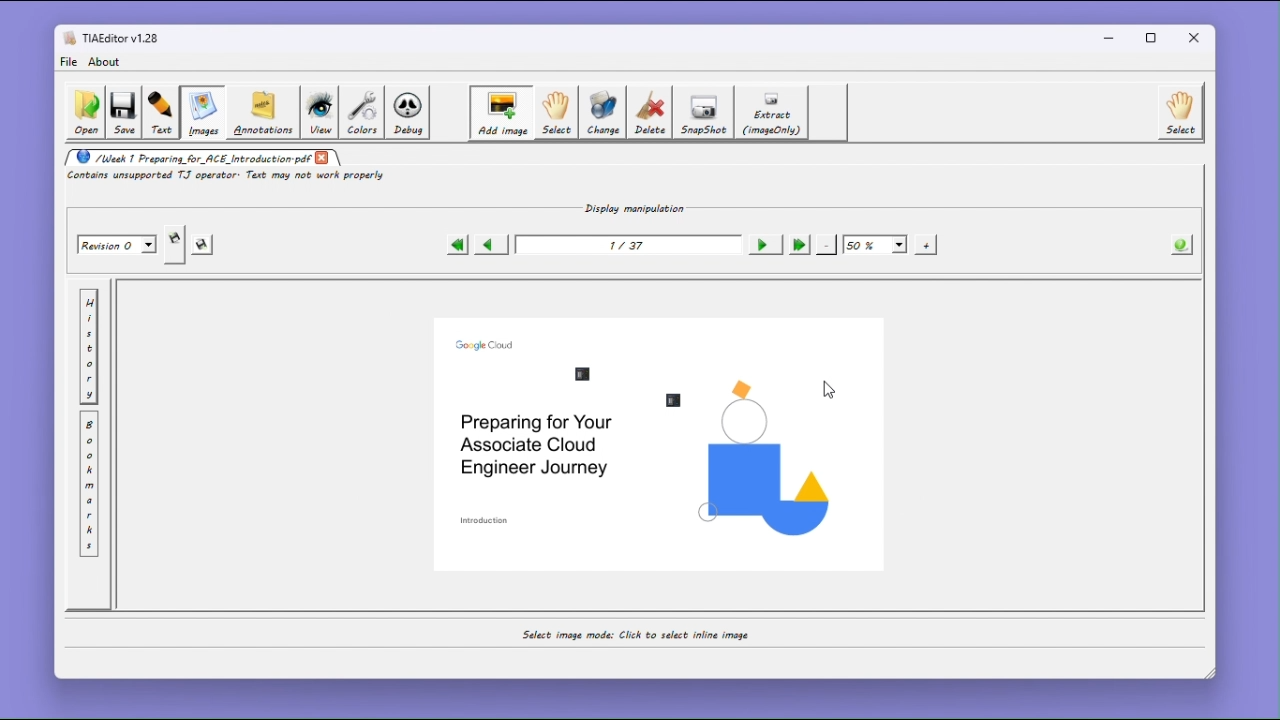  Describe the element at coordinates (201, 113) in the screenshot. I see `Images` at that location.